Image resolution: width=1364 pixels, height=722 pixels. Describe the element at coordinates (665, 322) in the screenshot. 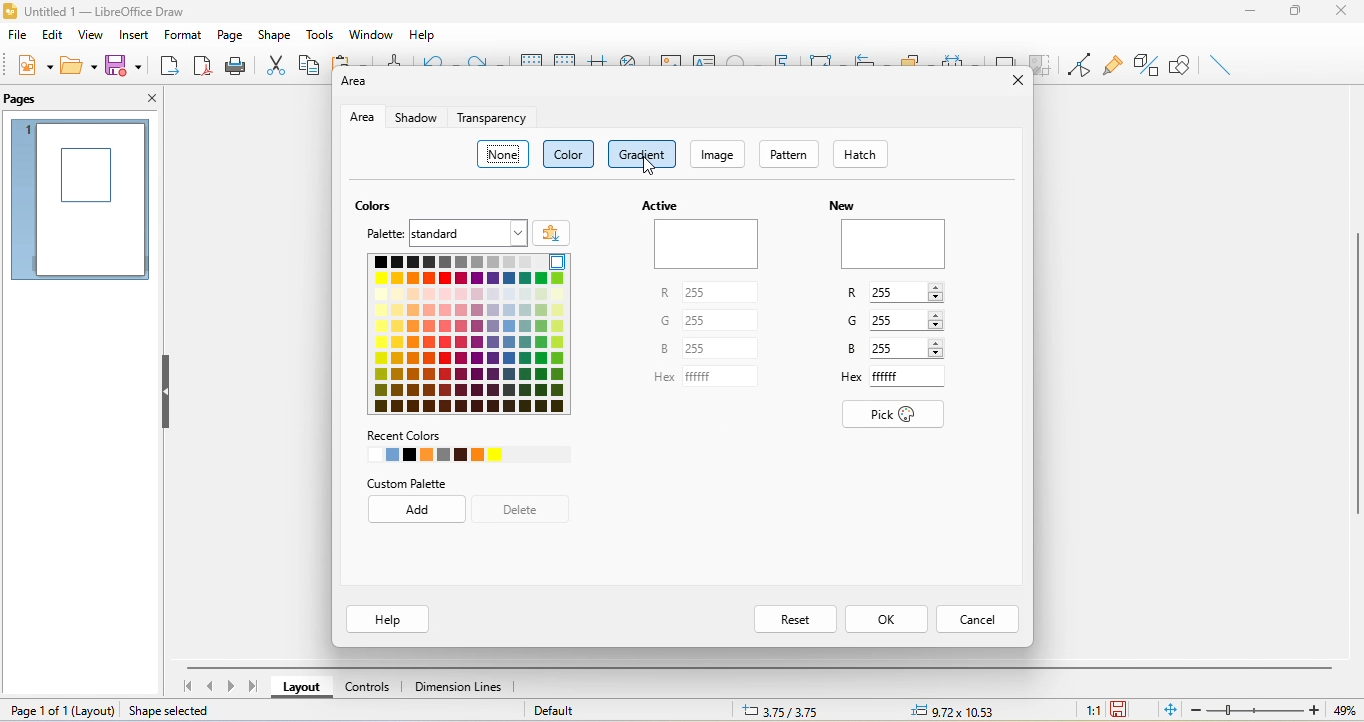

I see `g` at that location.